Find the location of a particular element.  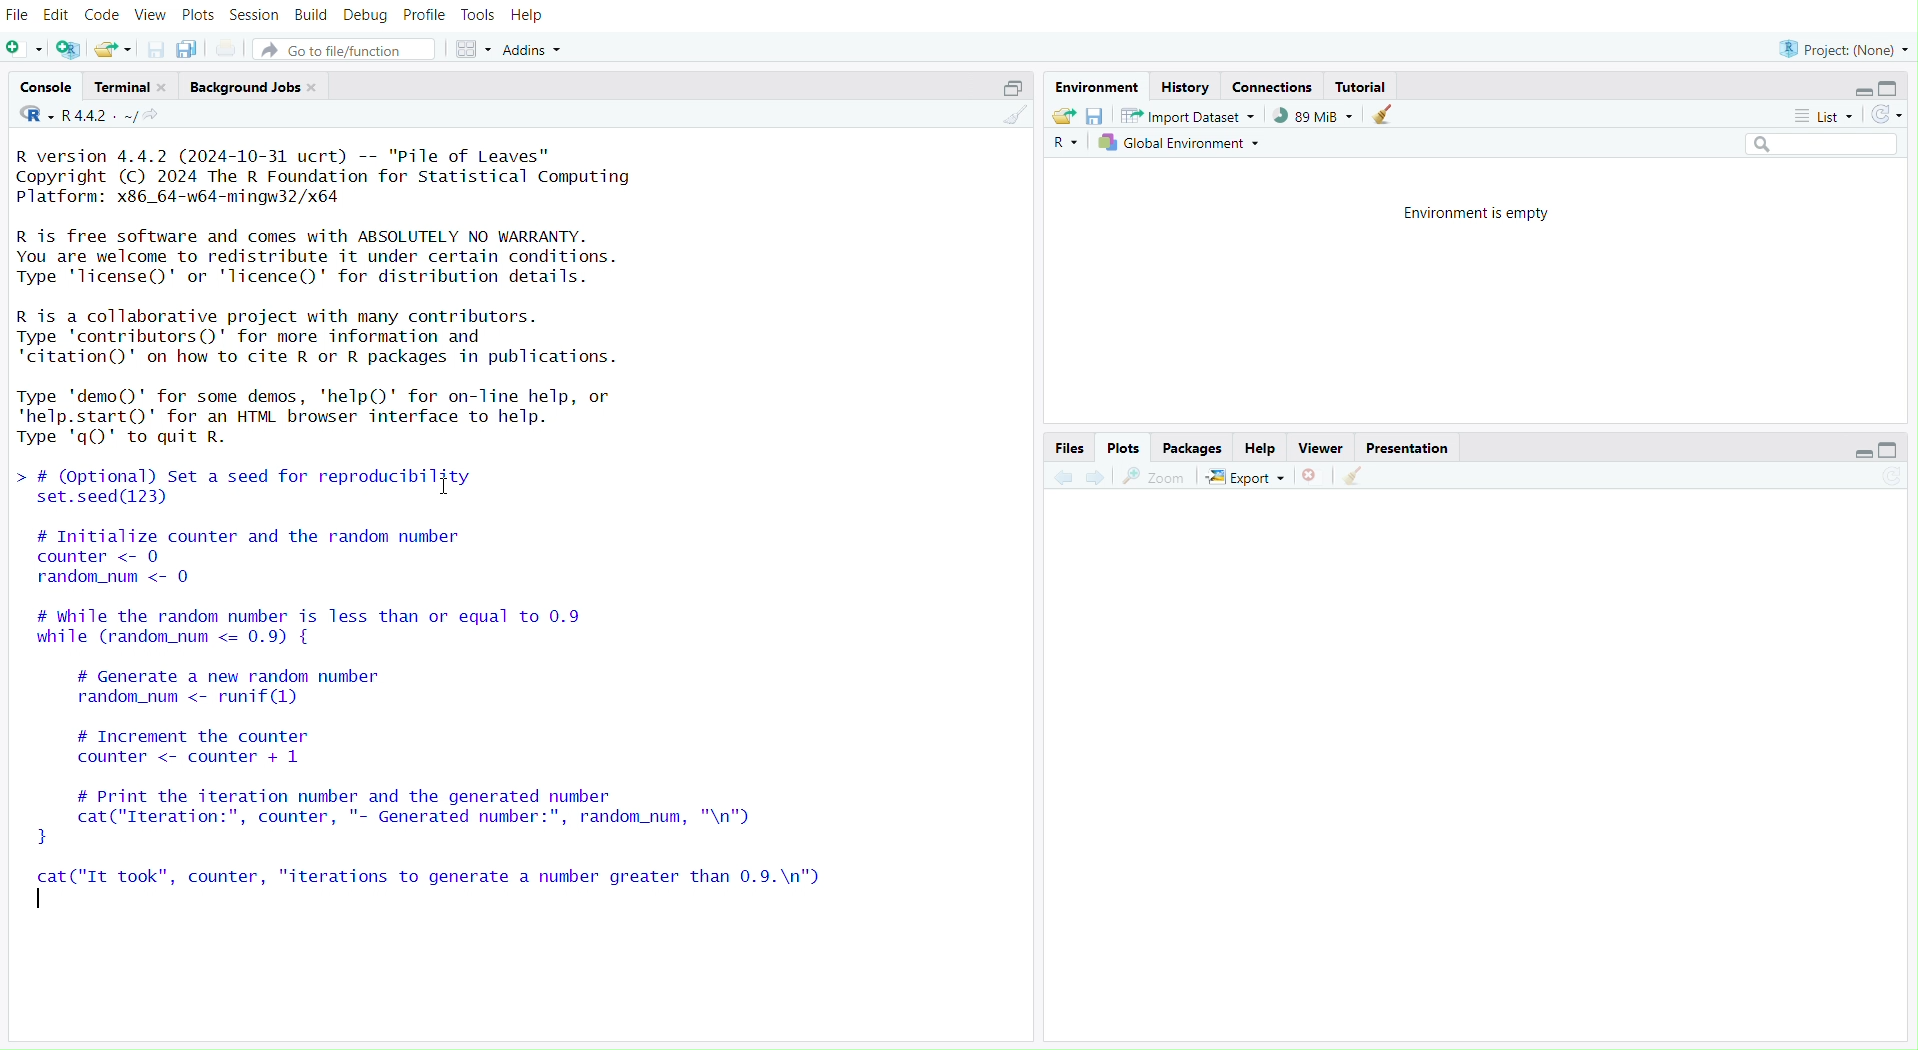

View is located at coordinates (148, 15).